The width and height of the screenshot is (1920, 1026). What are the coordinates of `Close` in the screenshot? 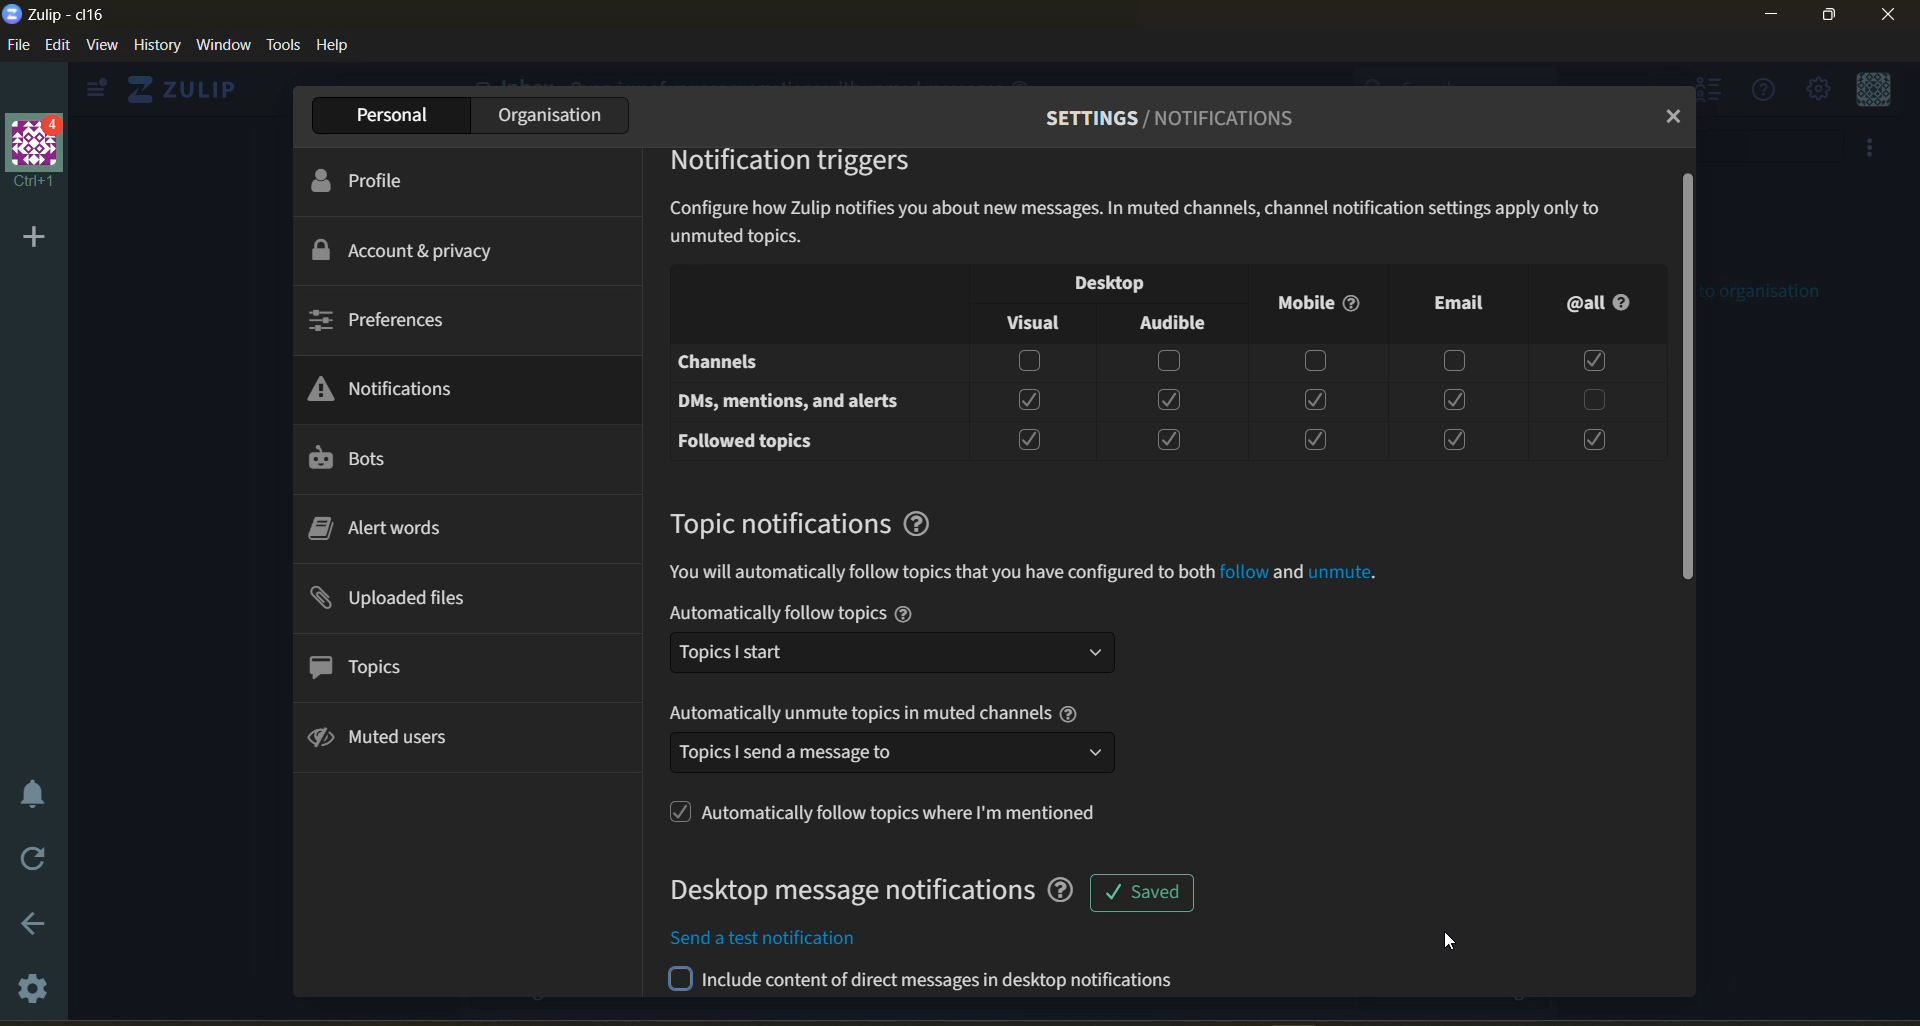 It's located at (1888, 21).